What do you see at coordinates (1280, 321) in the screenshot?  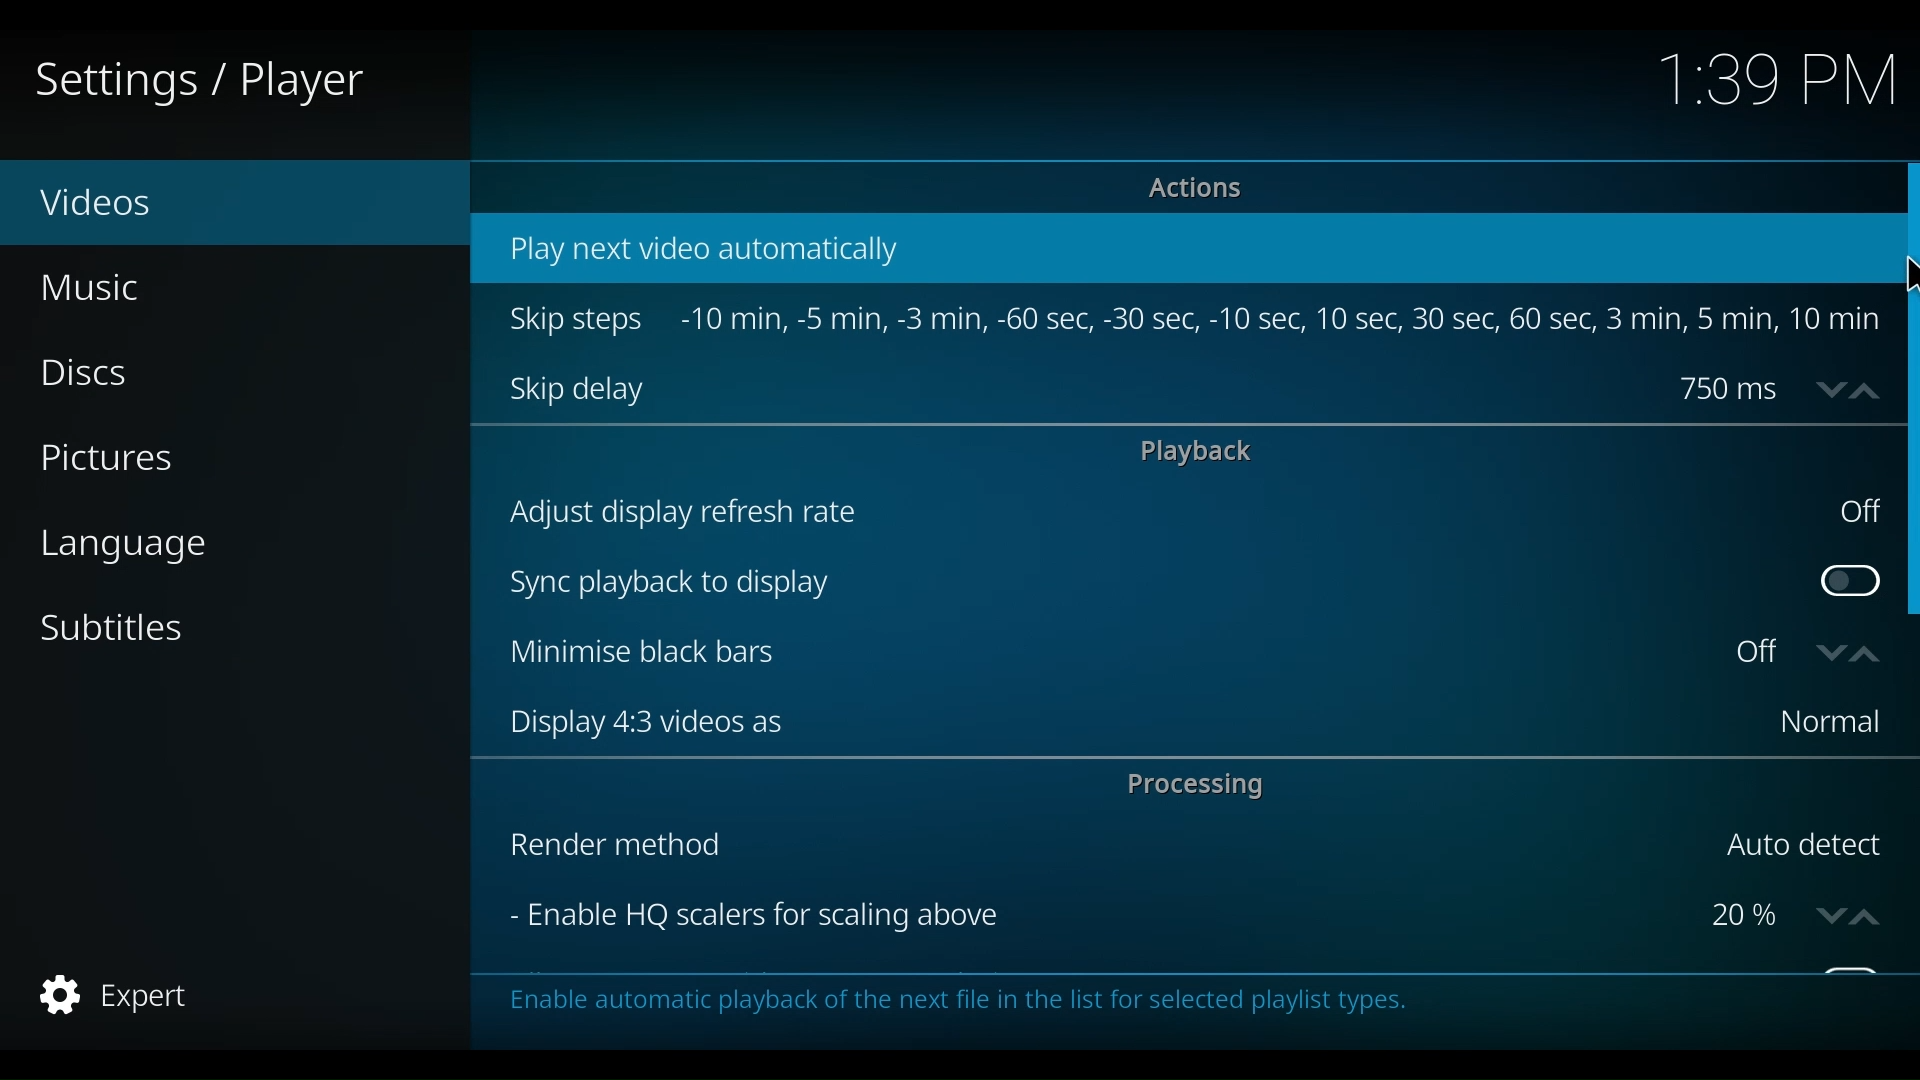 I see `-10 min, -5 min, -3min, -60sec, -30sec, -10sec, -10sec, 10se, 30sec, 60sec, 3min, 5min, 10 min` at bounding box center [1280, 321].